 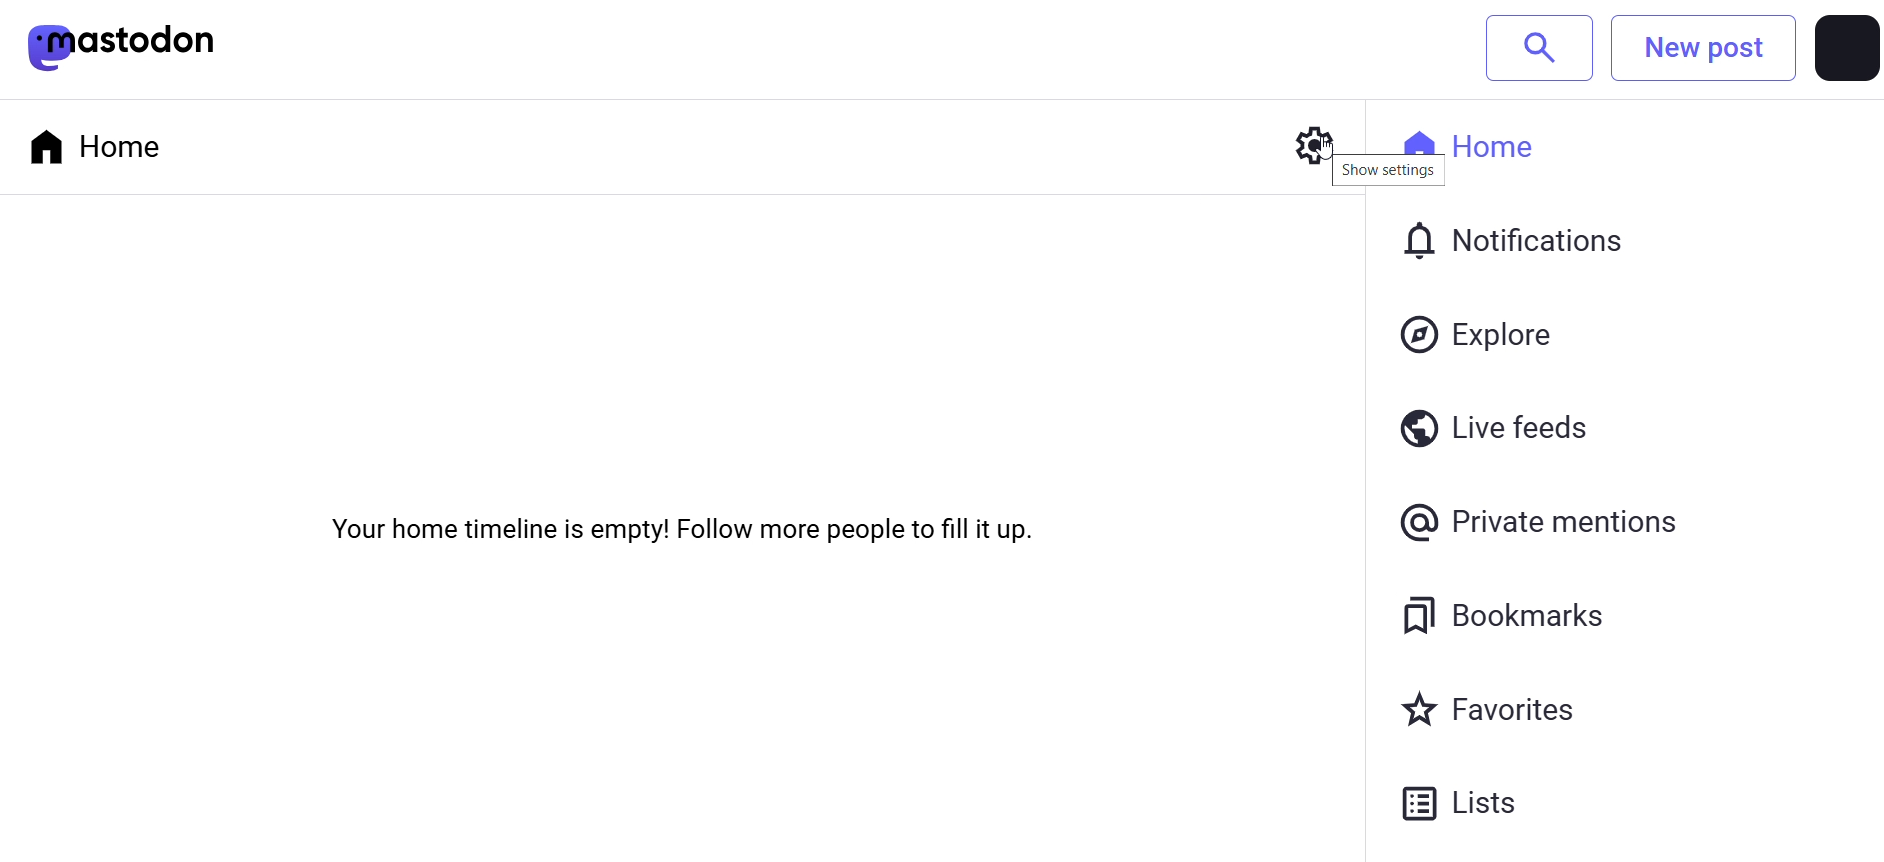 I want to click on private mention, so click(x=1550, y=520).